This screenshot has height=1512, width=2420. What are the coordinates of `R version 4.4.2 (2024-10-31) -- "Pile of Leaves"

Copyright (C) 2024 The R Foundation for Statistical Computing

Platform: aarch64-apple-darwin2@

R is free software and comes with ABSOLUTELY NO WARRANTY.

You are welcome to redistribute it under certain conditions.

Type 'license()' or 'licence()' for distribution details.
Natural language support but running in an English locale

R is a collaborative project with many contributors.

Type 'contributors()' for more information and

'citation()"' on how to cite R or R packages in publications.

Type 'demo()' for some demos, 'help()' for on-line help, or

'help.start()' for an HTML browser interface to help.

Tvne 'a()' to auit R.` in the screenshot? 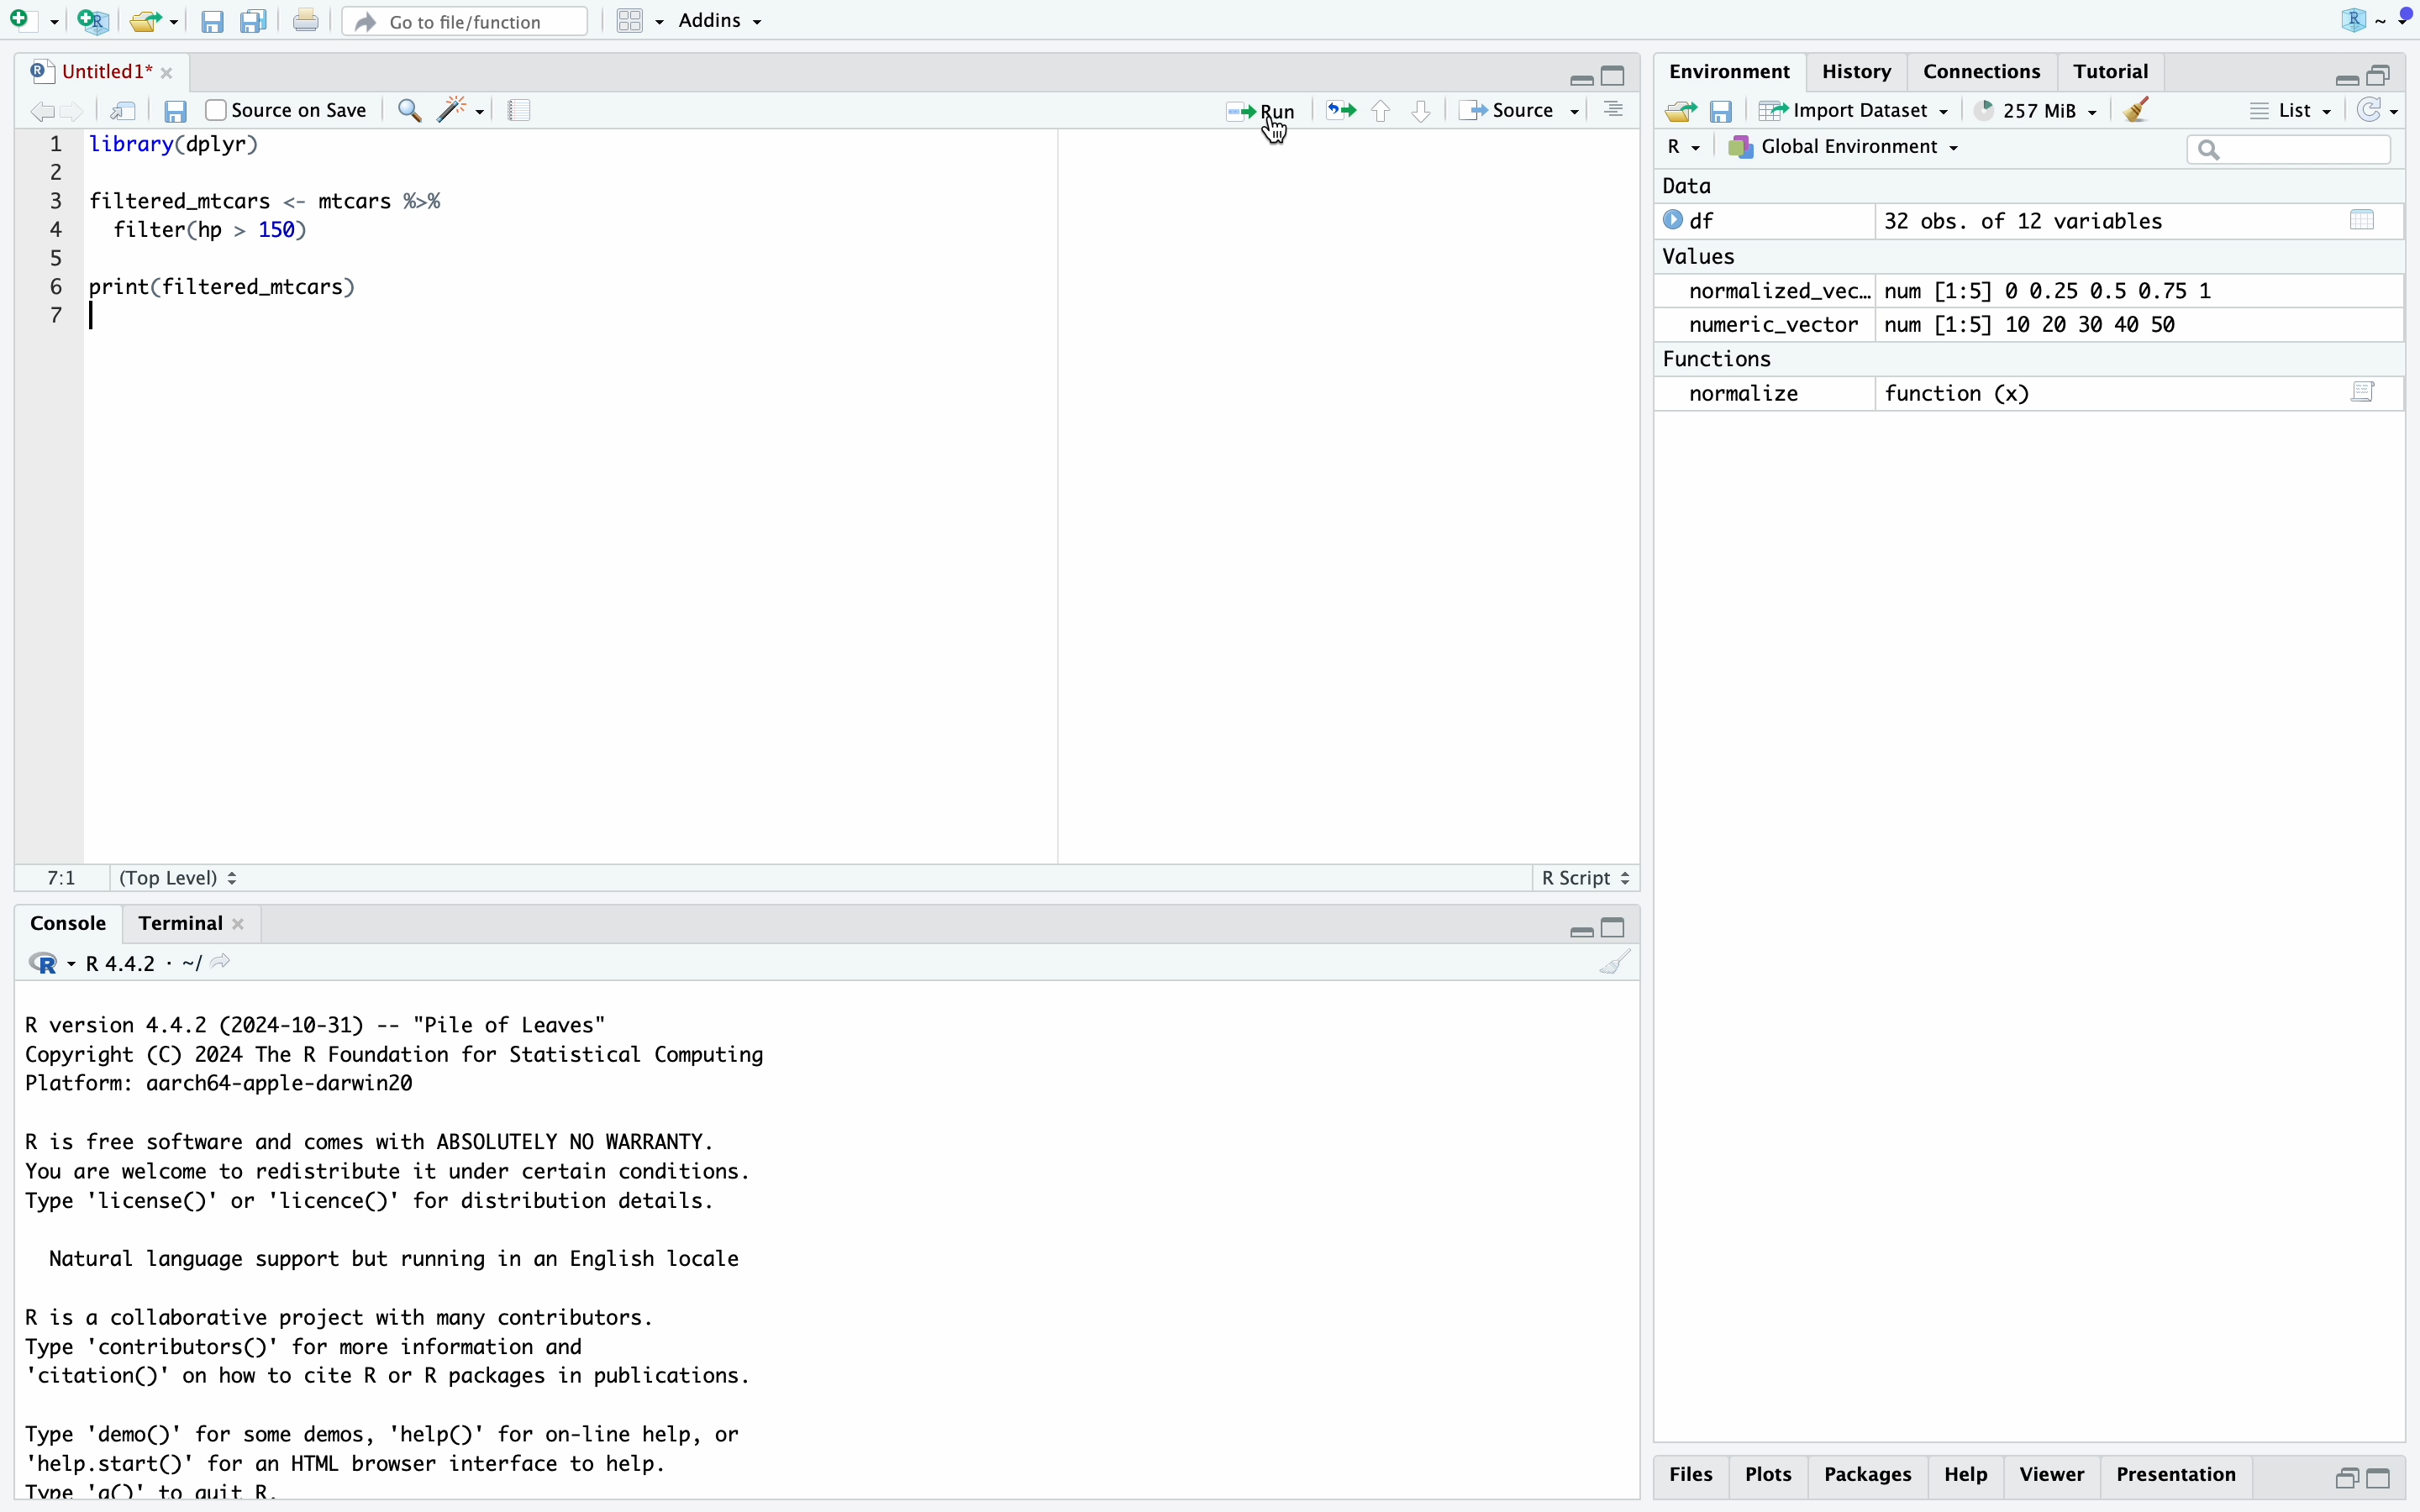 It's located at (397, 1256).